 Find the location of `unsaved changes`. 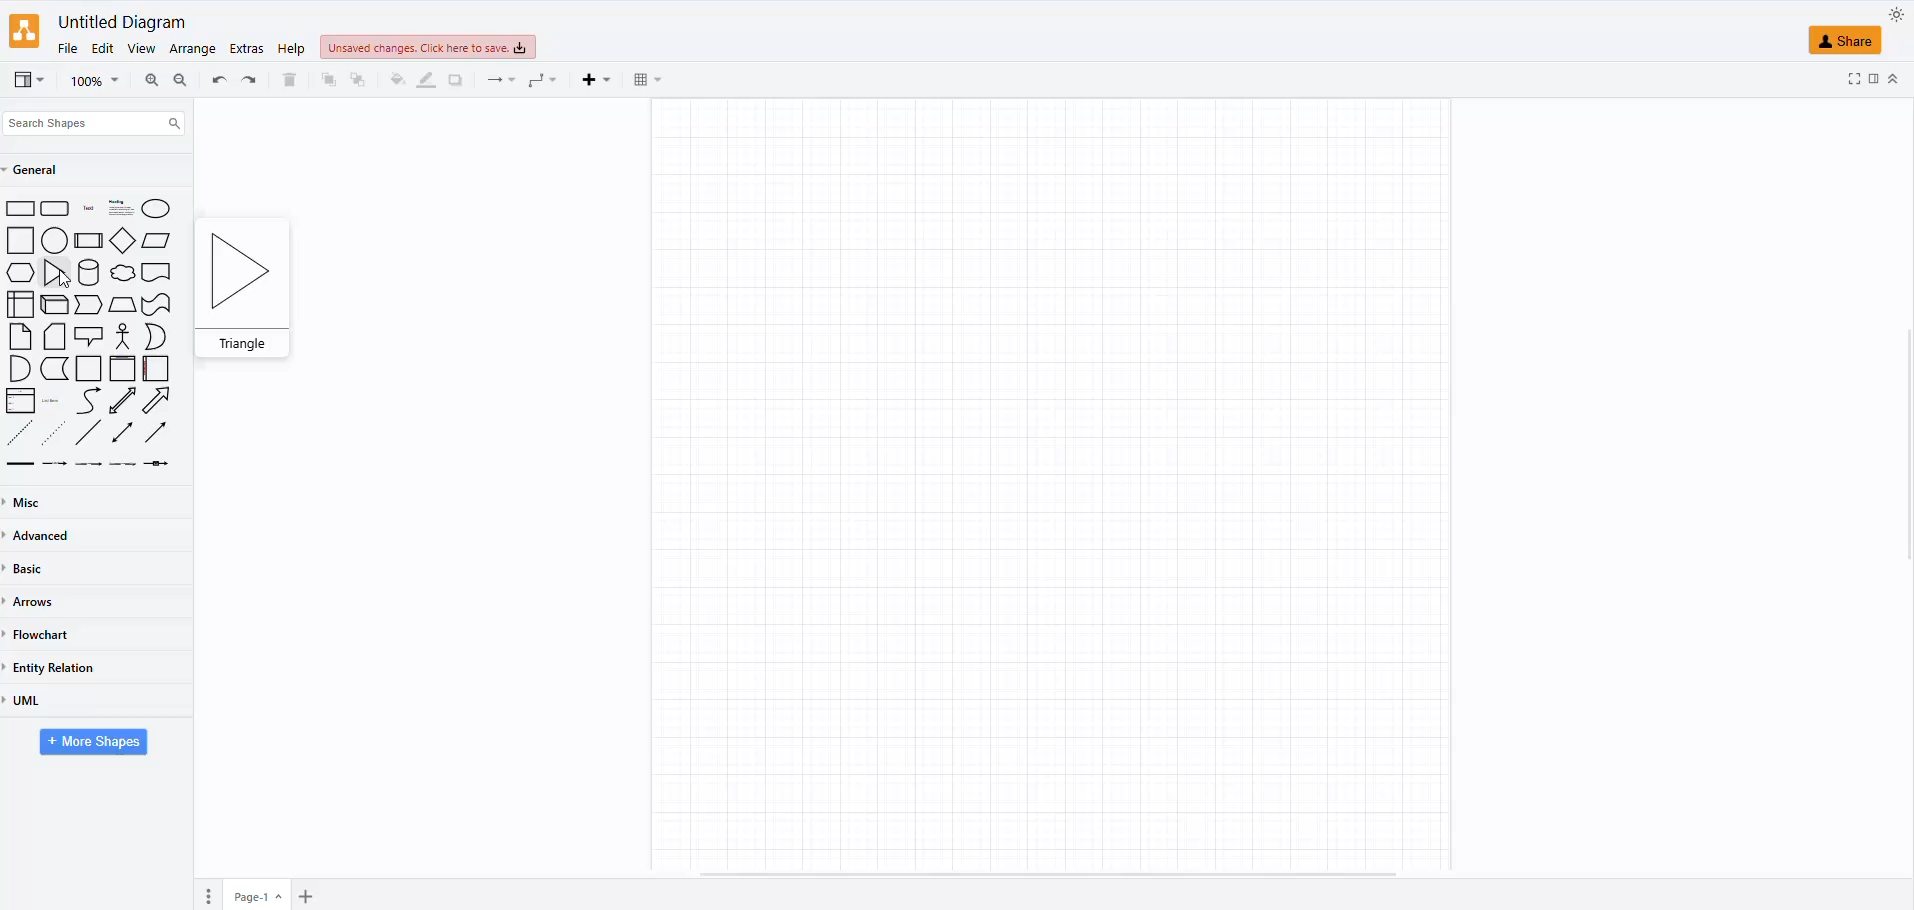

unsaved changes is located at coordinates (424, 49).